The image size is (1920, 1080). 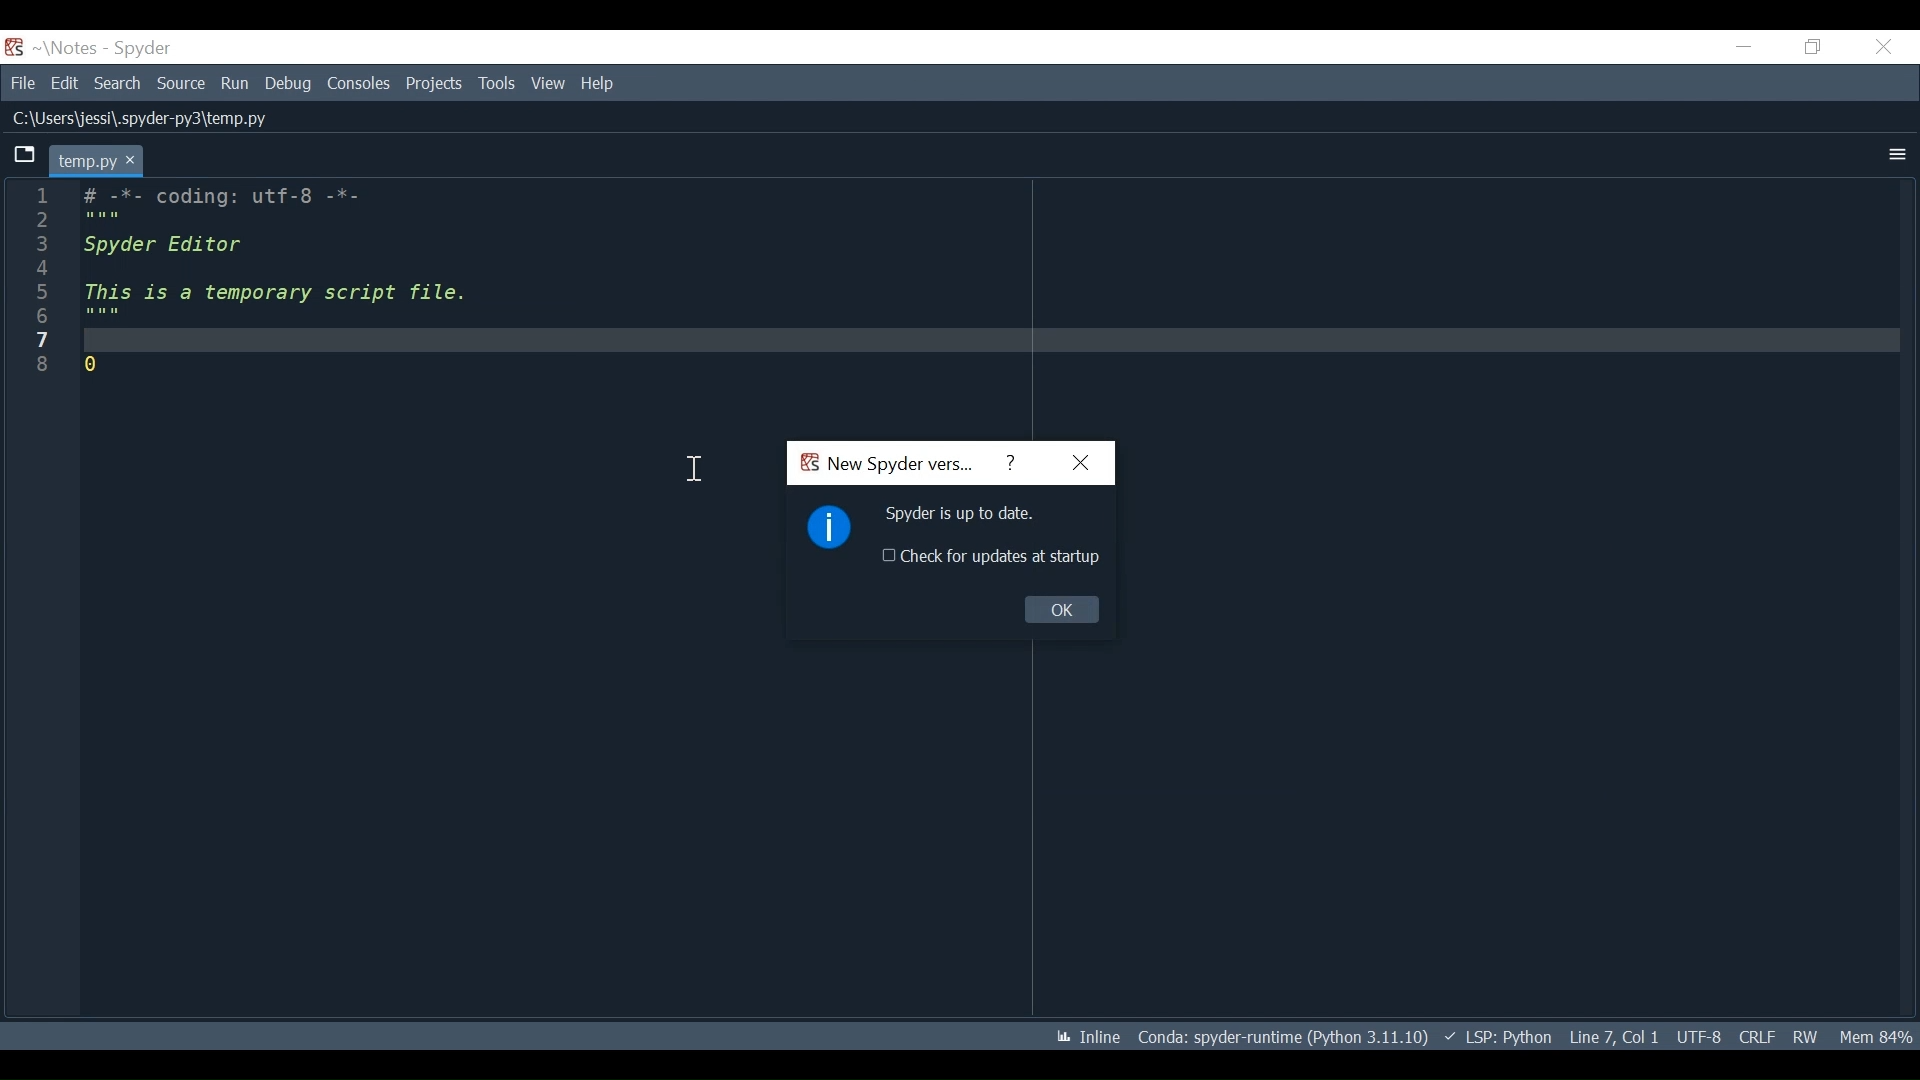 I want to click on Run, so click(x=236, y=84).